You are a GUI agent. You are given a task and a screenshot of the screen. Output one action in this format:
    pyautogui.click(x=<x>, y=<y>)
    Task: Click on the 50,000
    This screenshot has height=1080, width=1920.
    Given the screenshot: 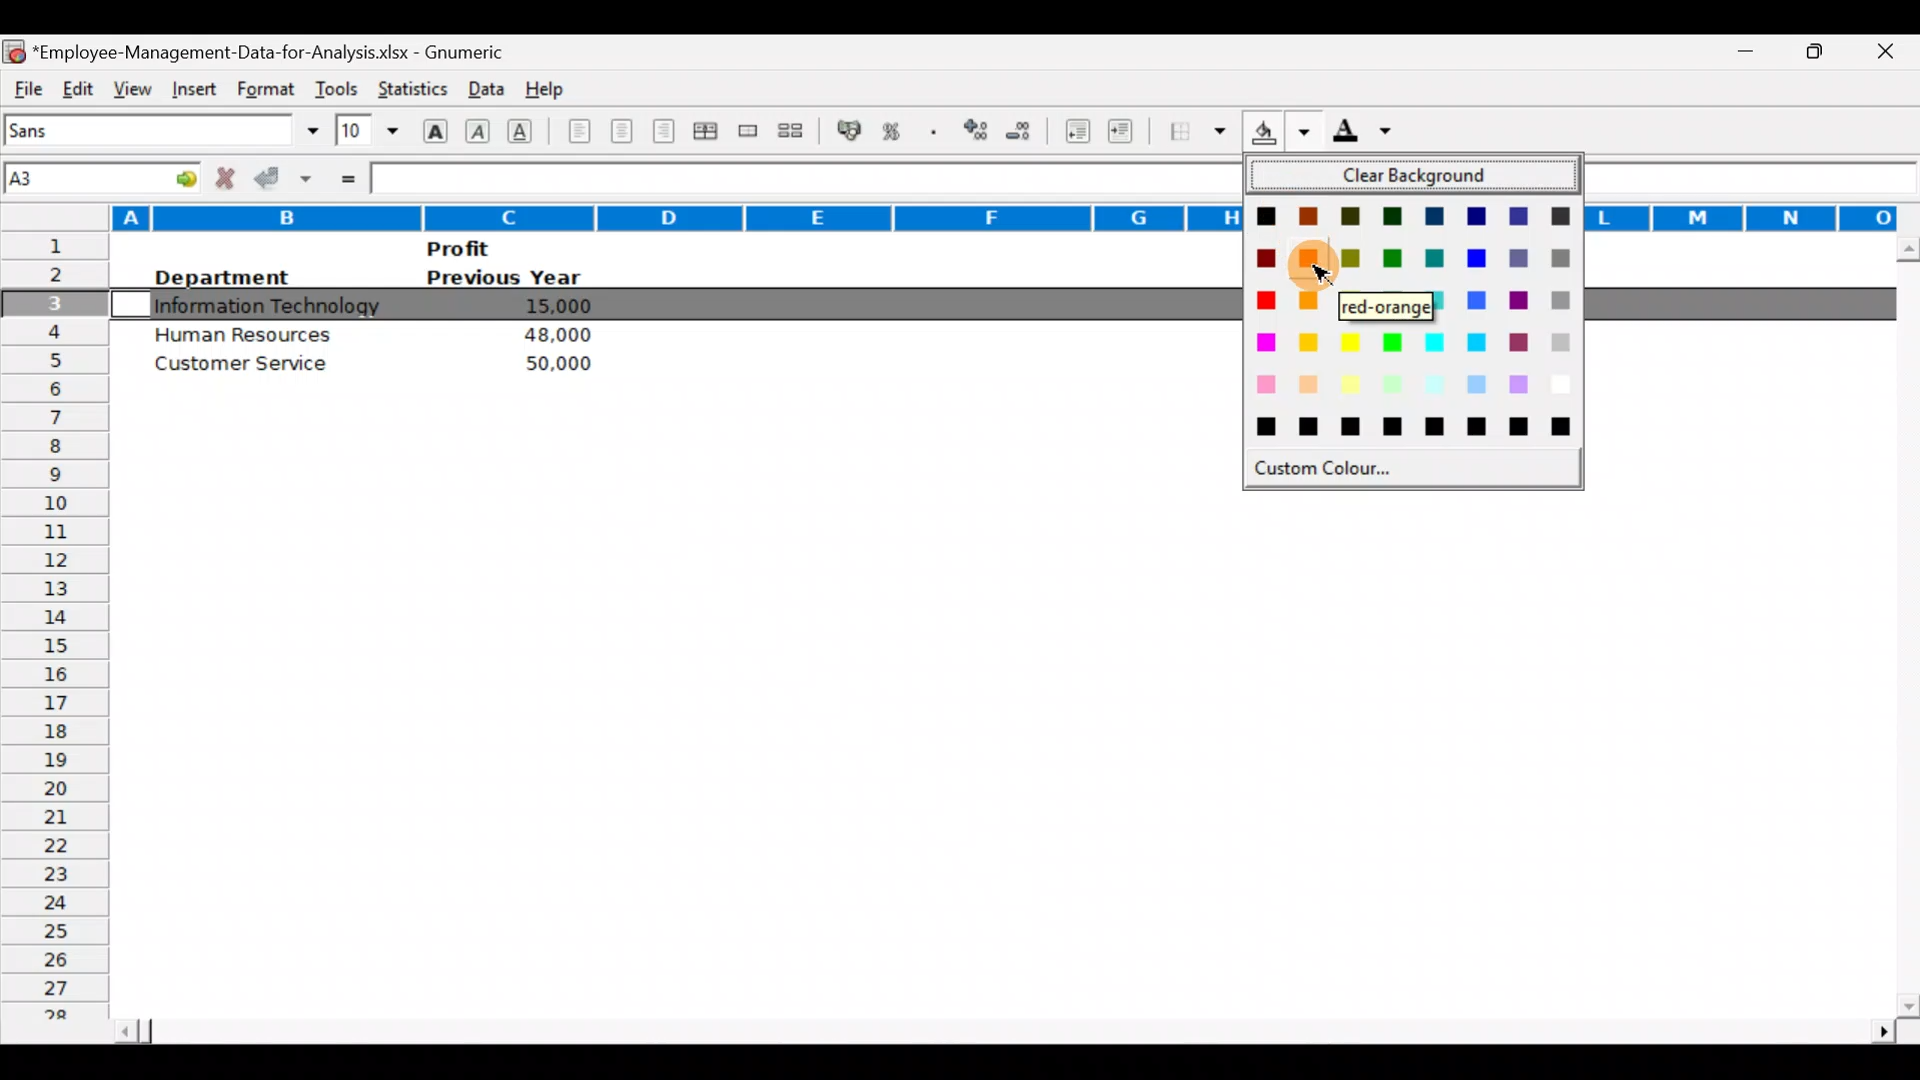 What is the action you would take?
    pyautogui.click(x=550, y=363)
    